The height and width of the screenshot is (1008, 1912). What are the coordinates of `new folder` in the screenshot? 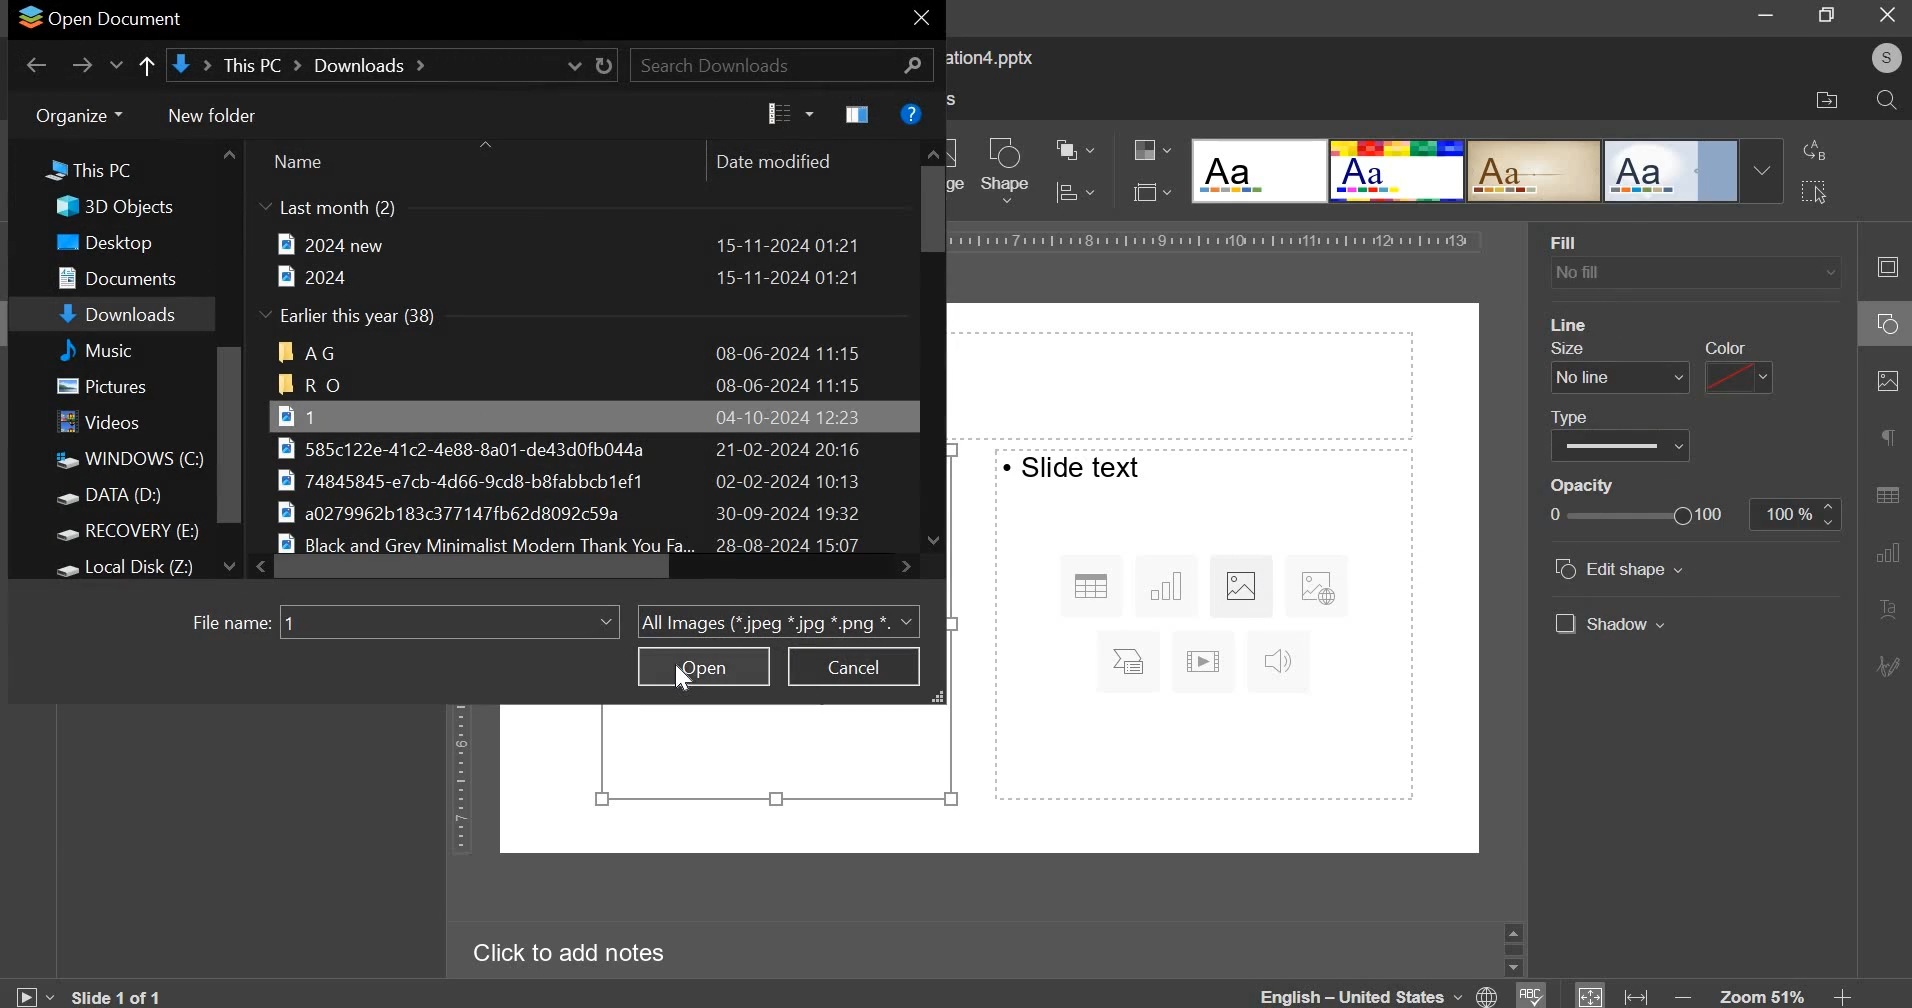 It's located at (214, 115).